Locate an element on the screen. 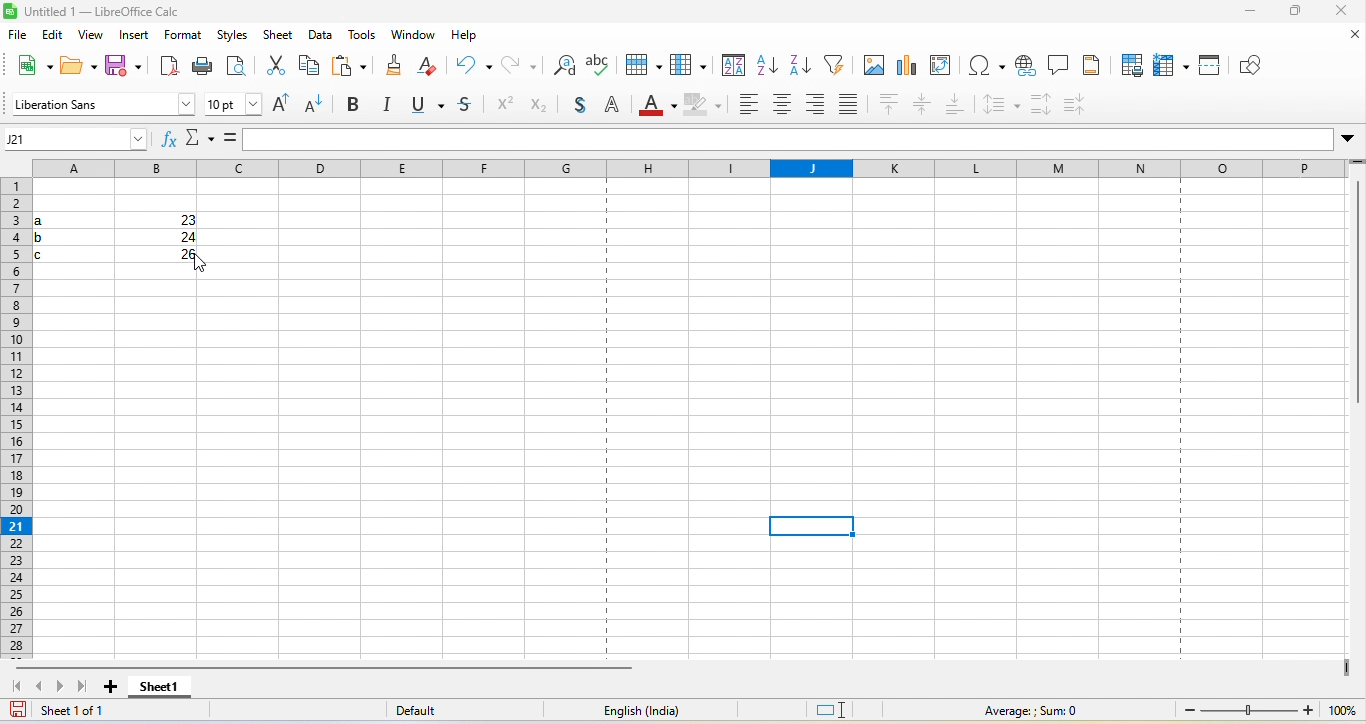  justified is located at coordinates (849, 105).